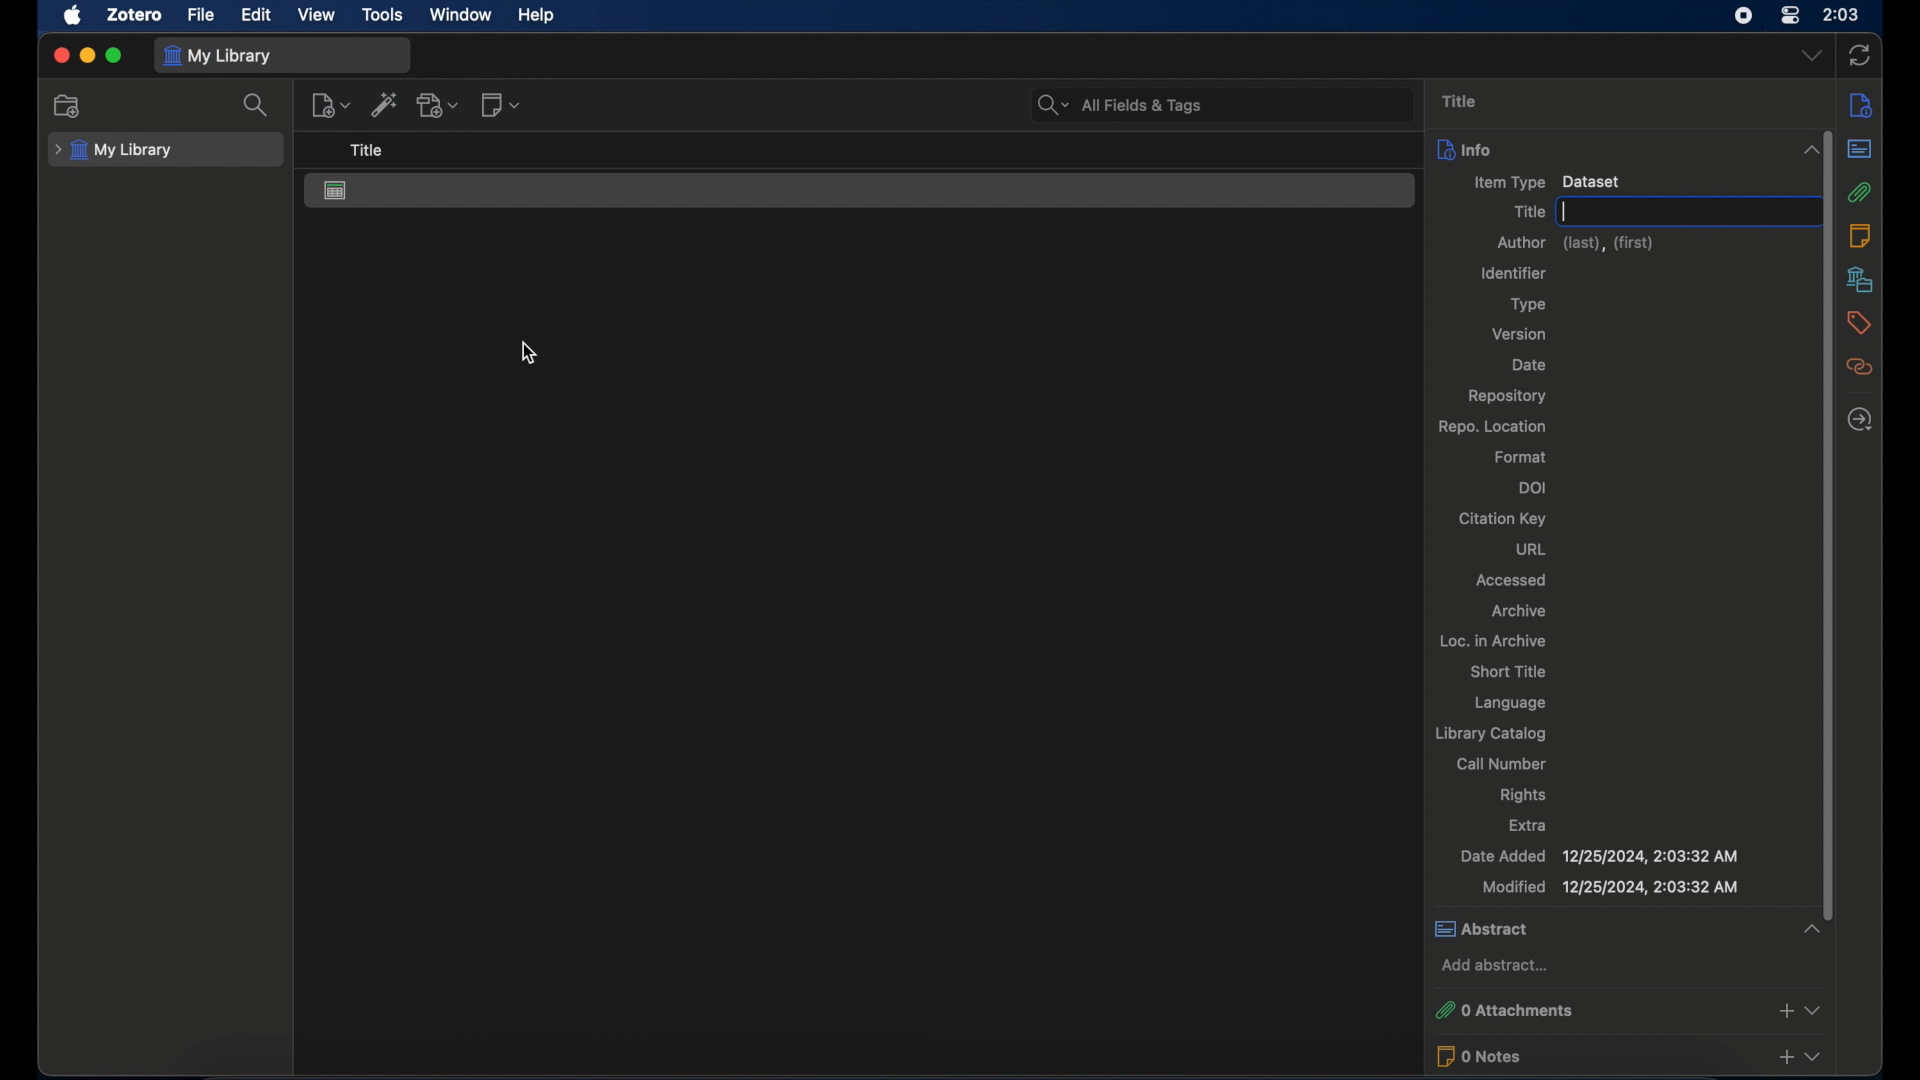 This screenshot has width=1920, height=1080. What do you see at coordinates (1512, 704) in the screenshot?
I see `language` at bounding box center [1512, 704].